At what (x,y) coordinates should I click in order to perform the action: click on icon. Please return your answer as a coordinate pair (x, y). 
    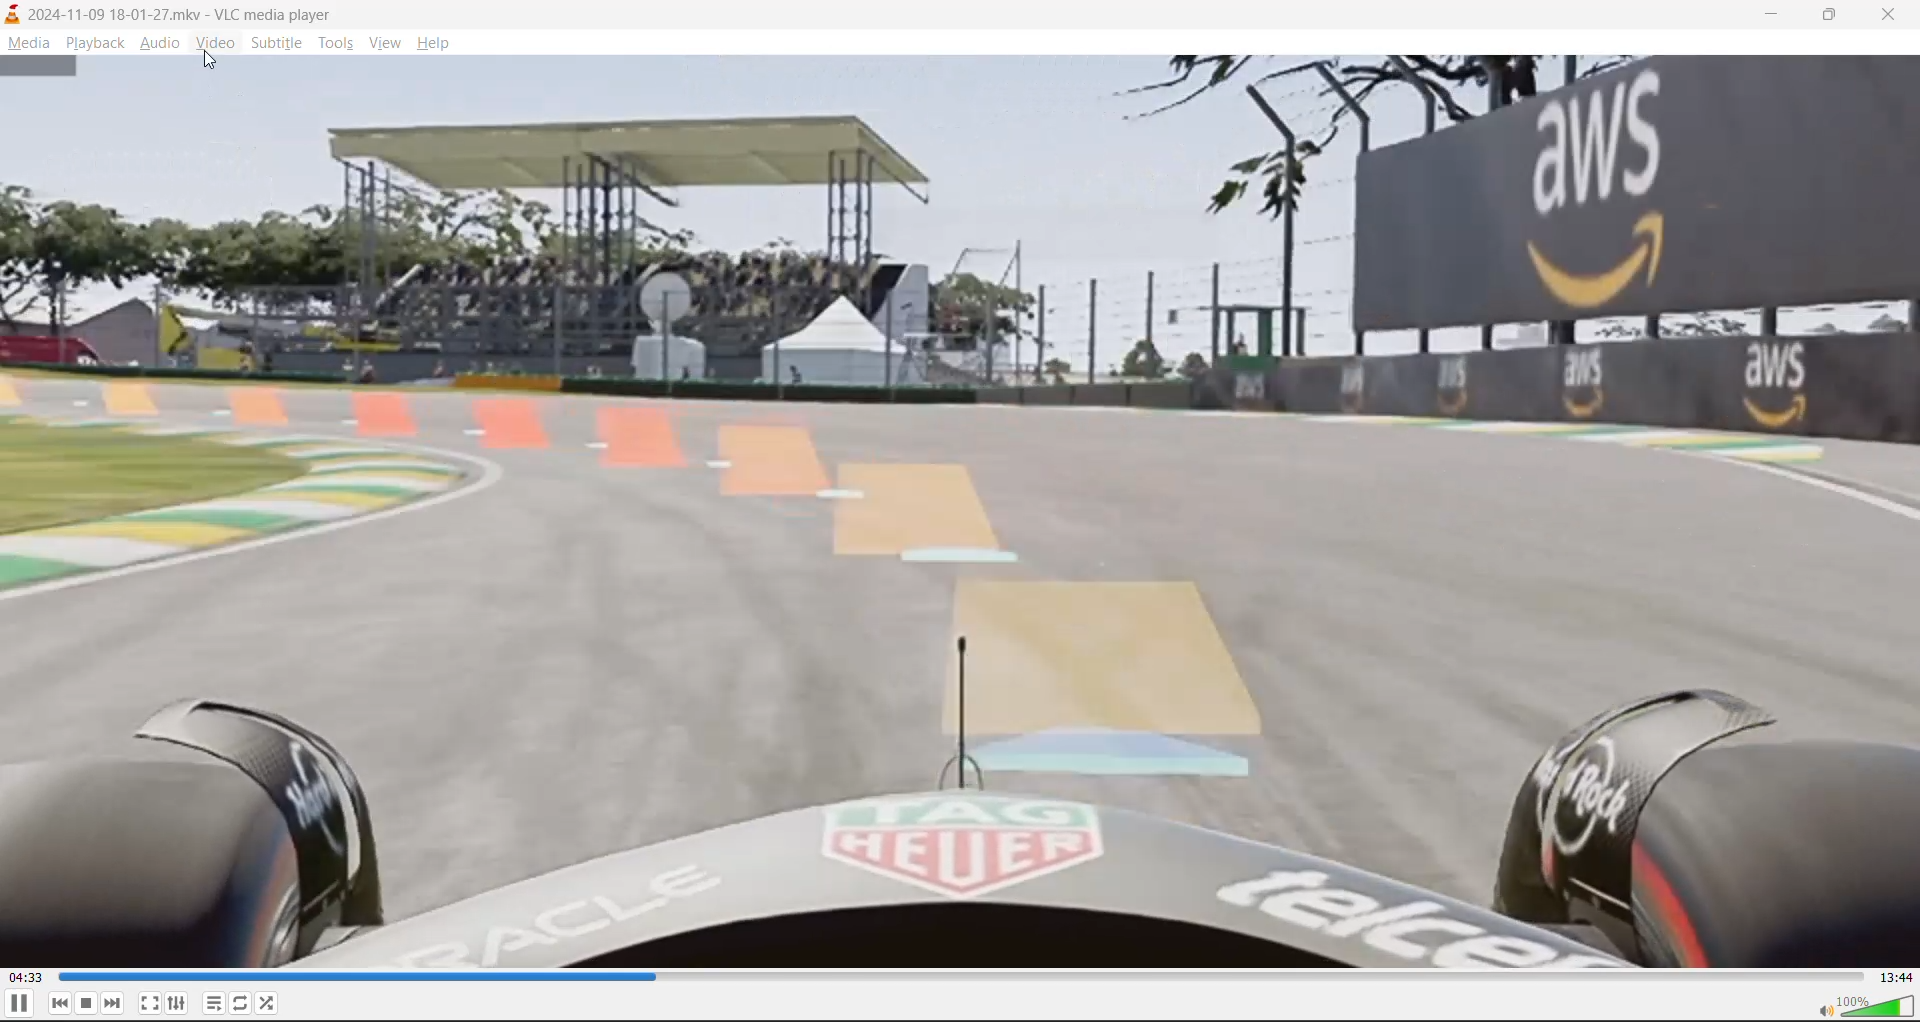
    Looking at the image, I should click on (13, 13).